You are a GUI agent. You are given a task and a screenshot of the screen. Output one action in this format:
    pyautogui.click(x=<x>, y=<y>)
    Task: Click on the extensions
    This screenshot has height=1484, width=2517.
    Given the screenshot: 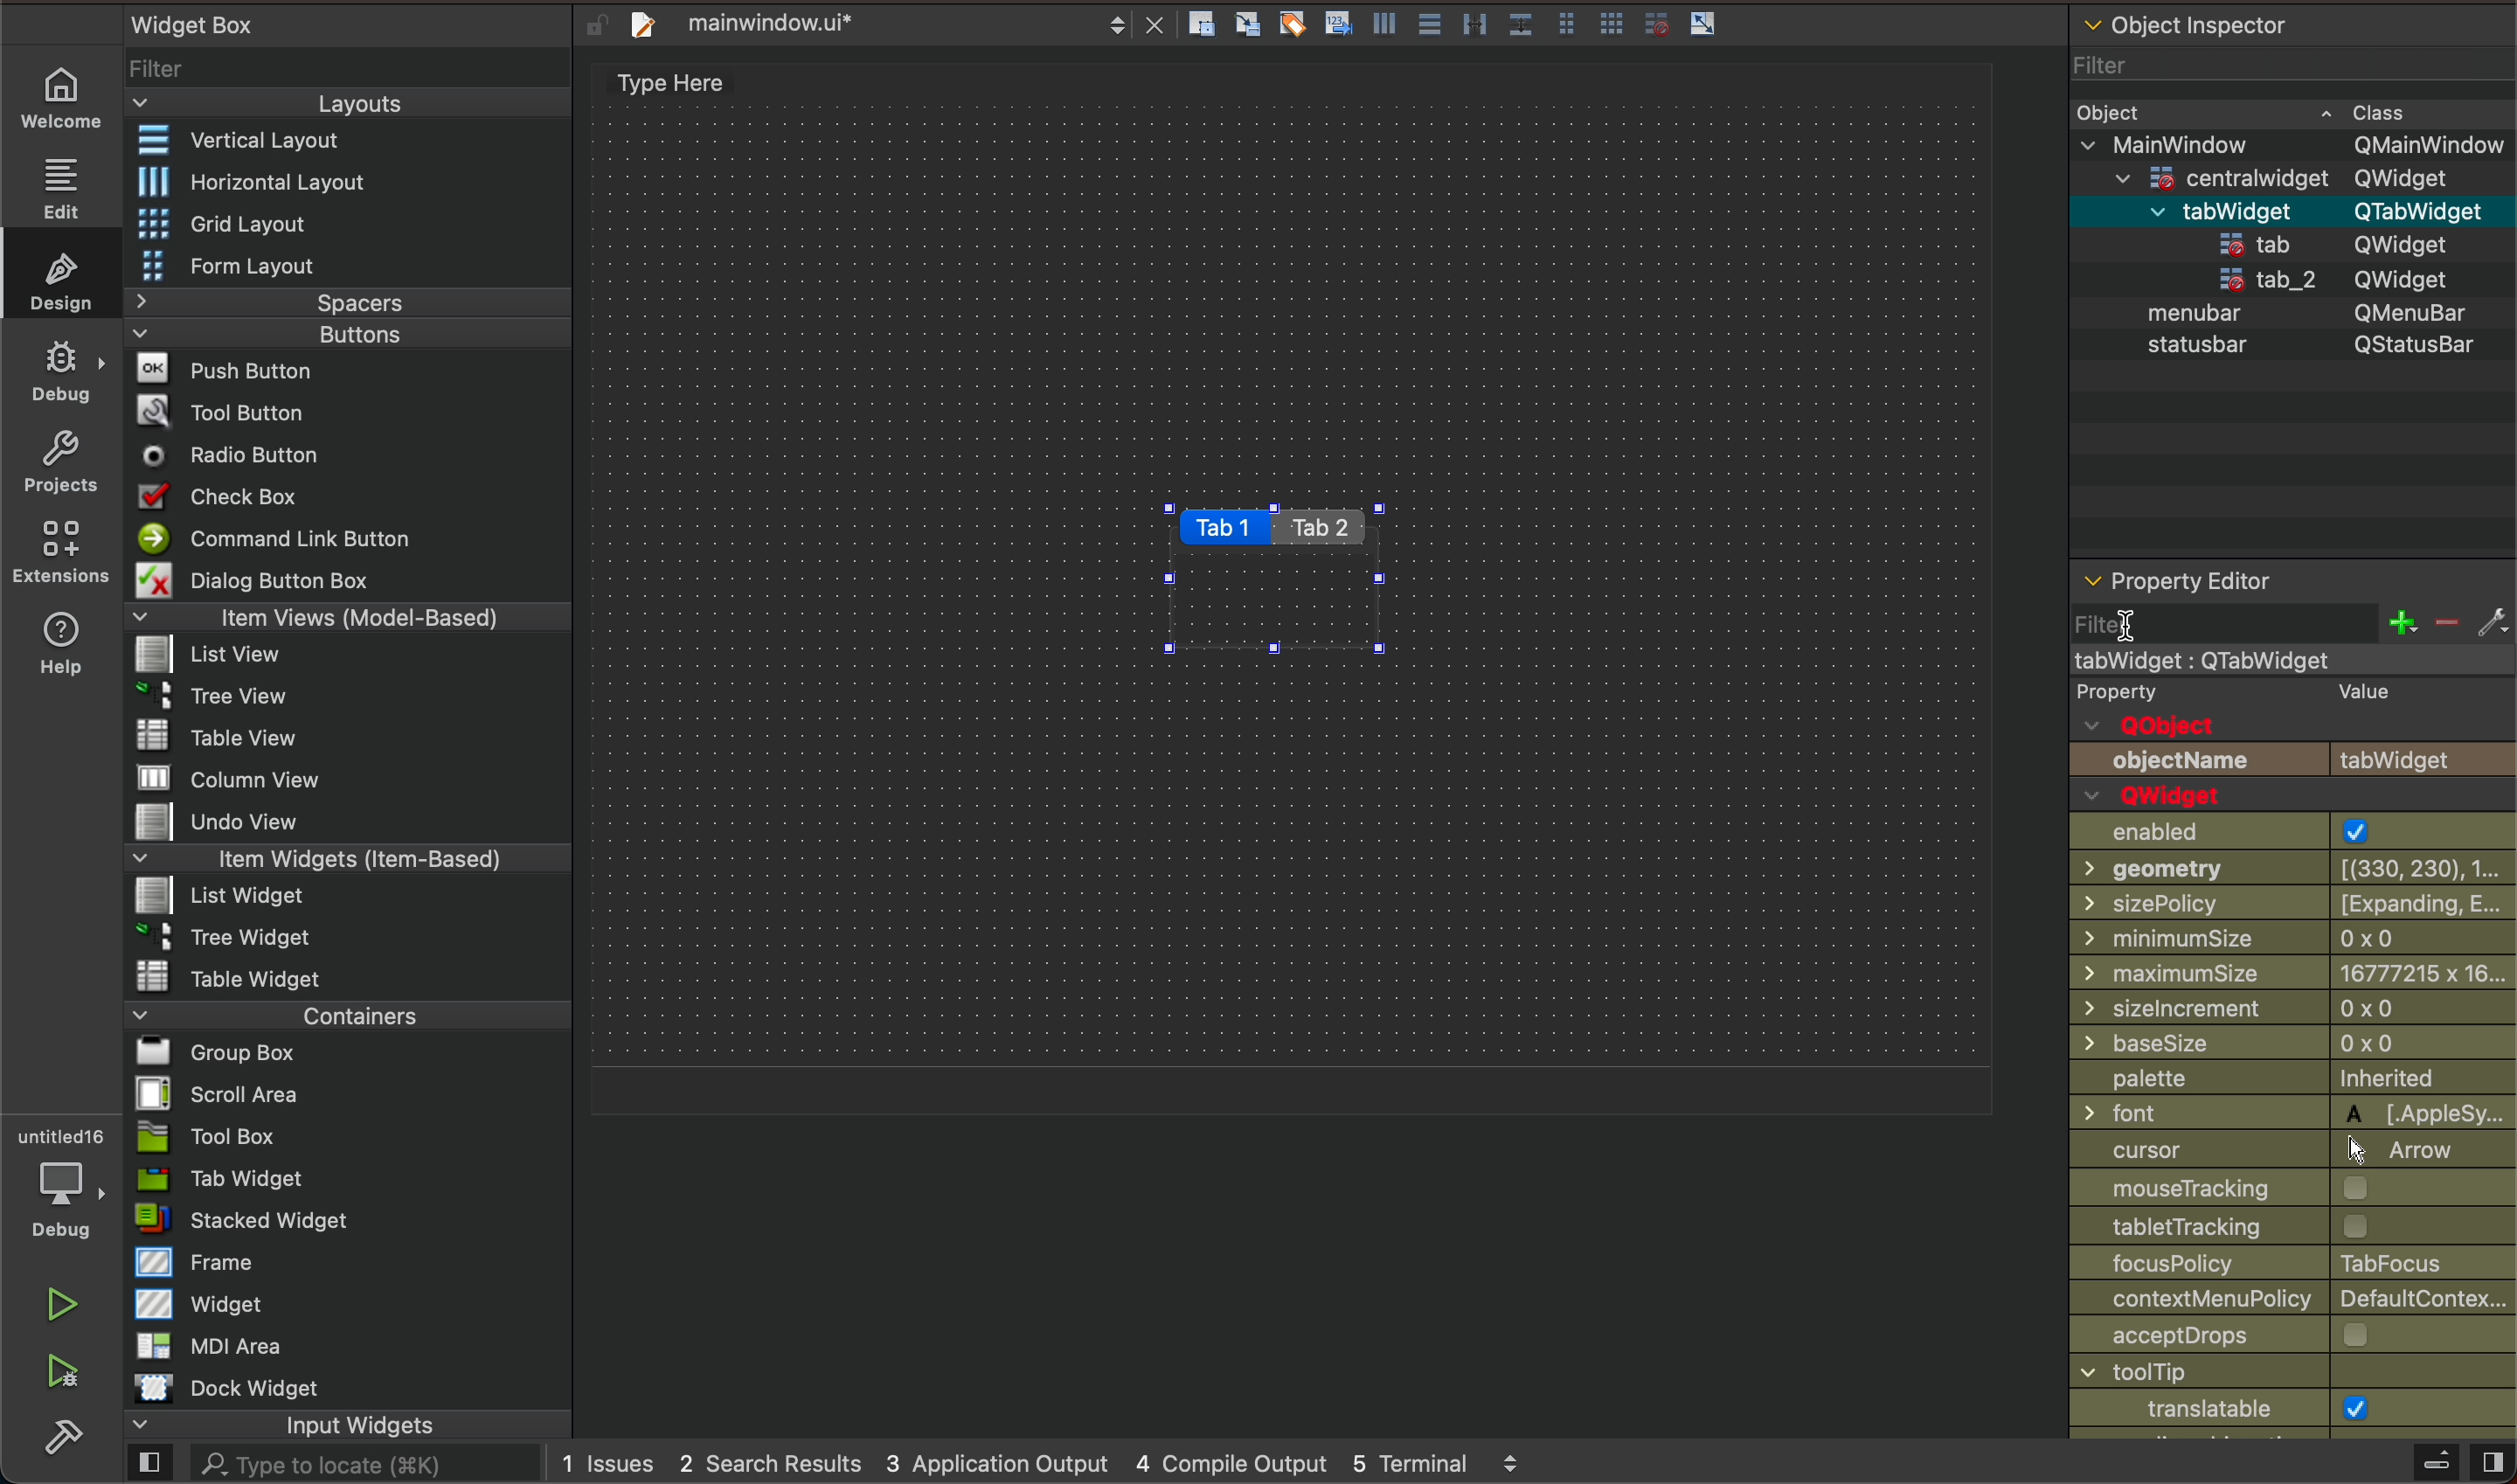 What is the action you would take?
    pyautogui.click(x=65, y=548)
    